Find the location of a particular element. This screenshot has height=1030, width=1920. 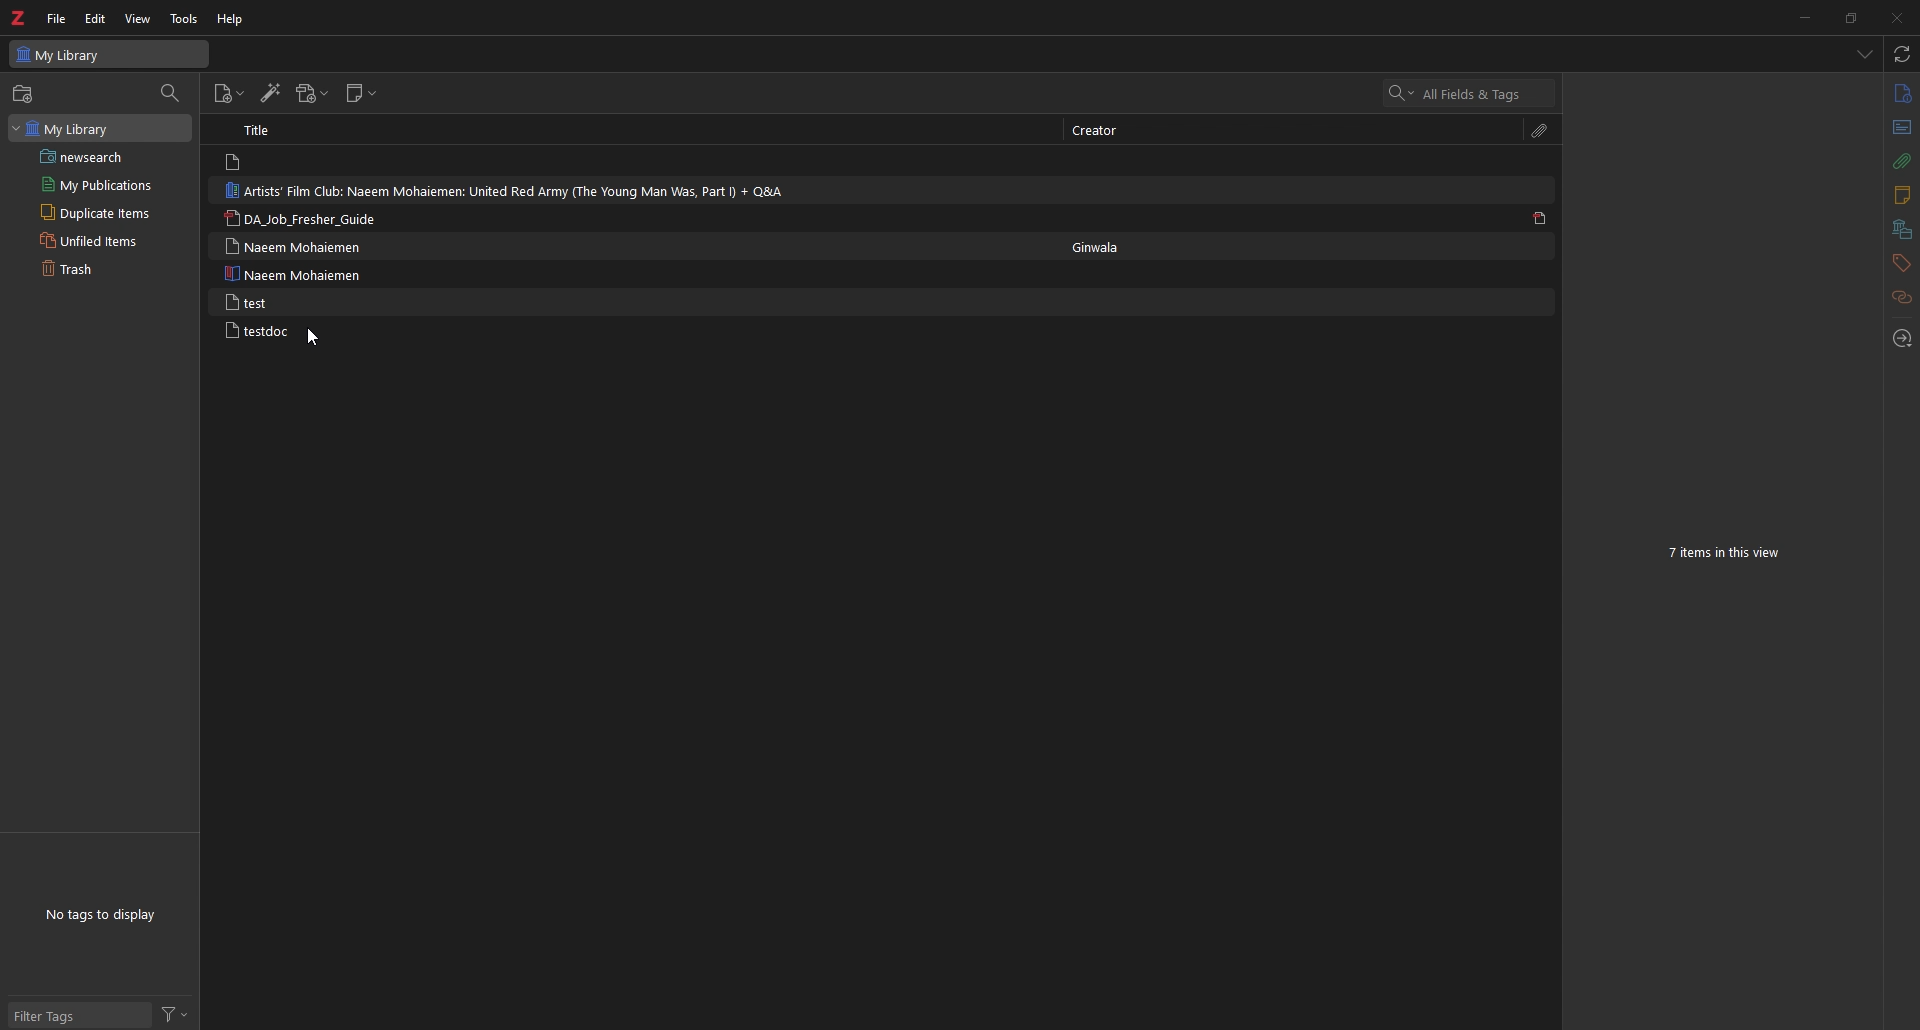

list all items is located at coordinates (1866, 54).